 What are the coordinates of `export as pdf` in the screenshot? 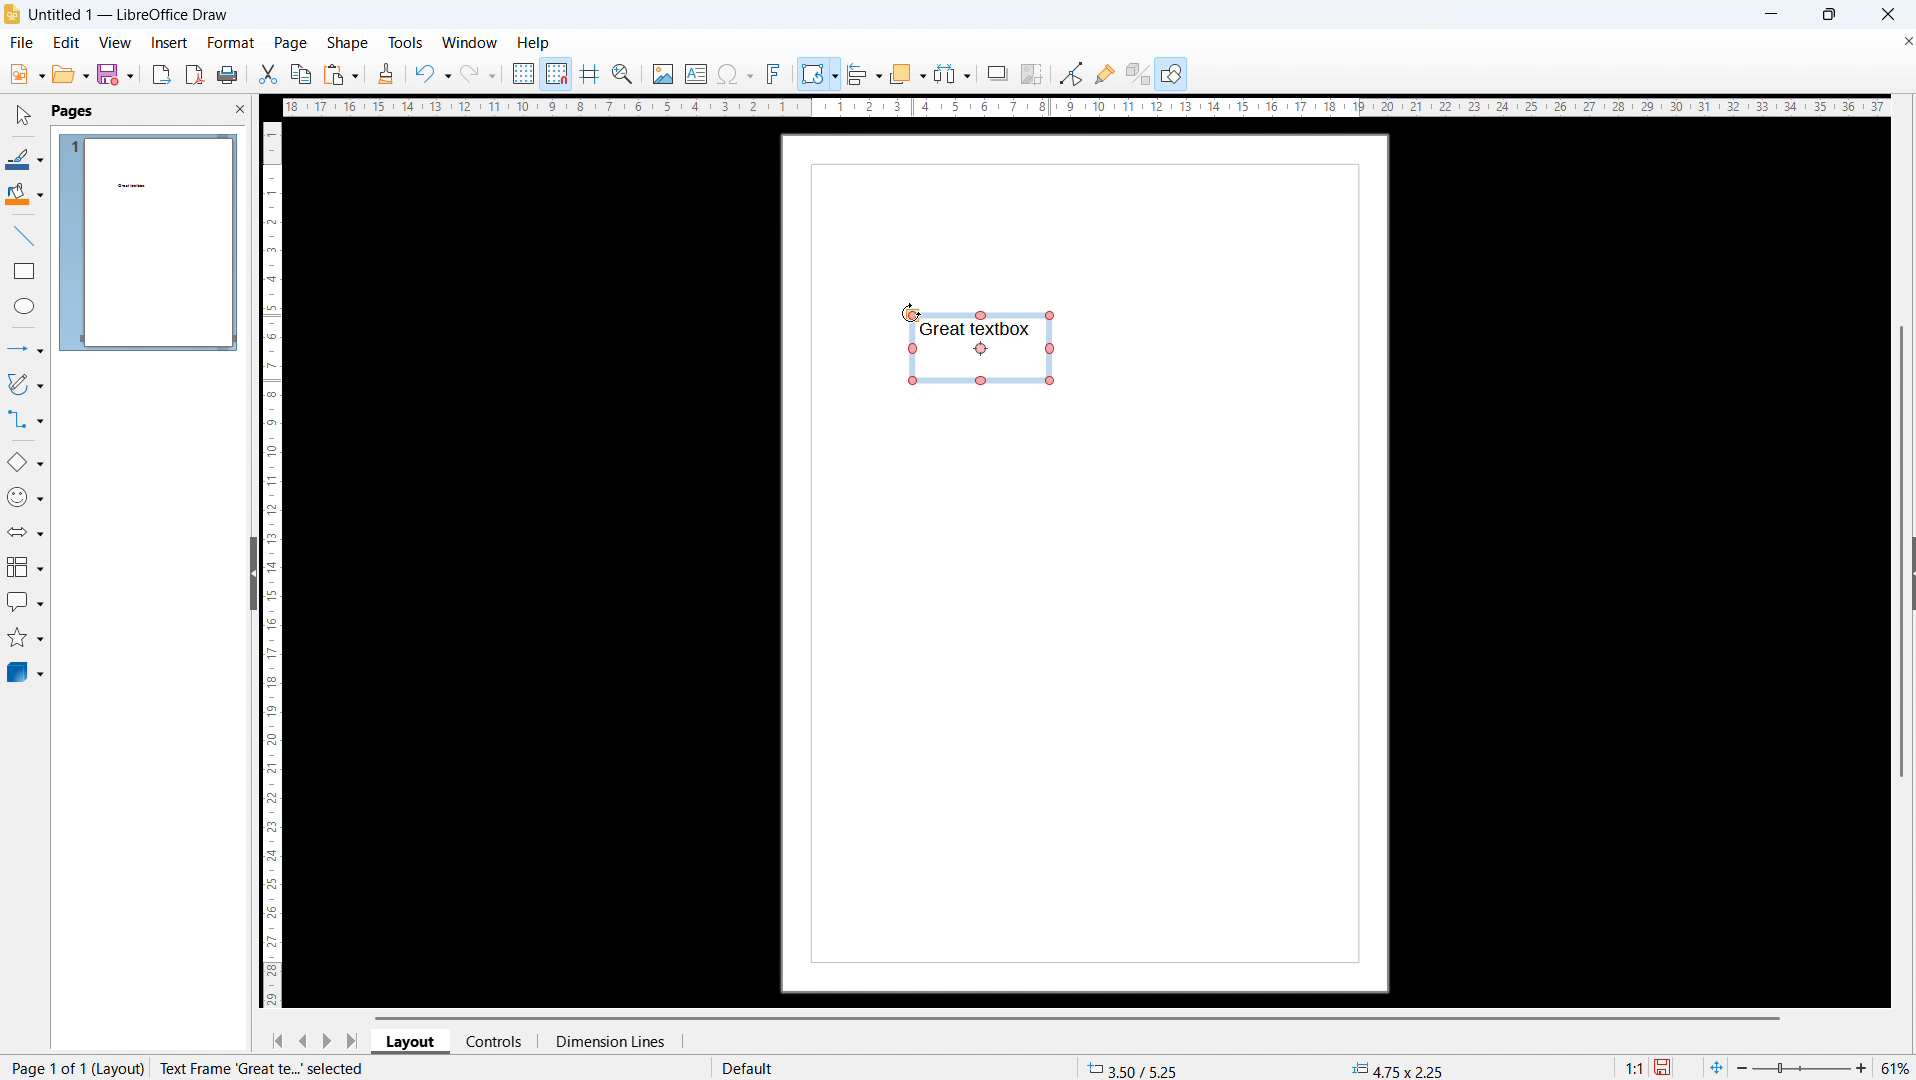 It's located at (194, 74).